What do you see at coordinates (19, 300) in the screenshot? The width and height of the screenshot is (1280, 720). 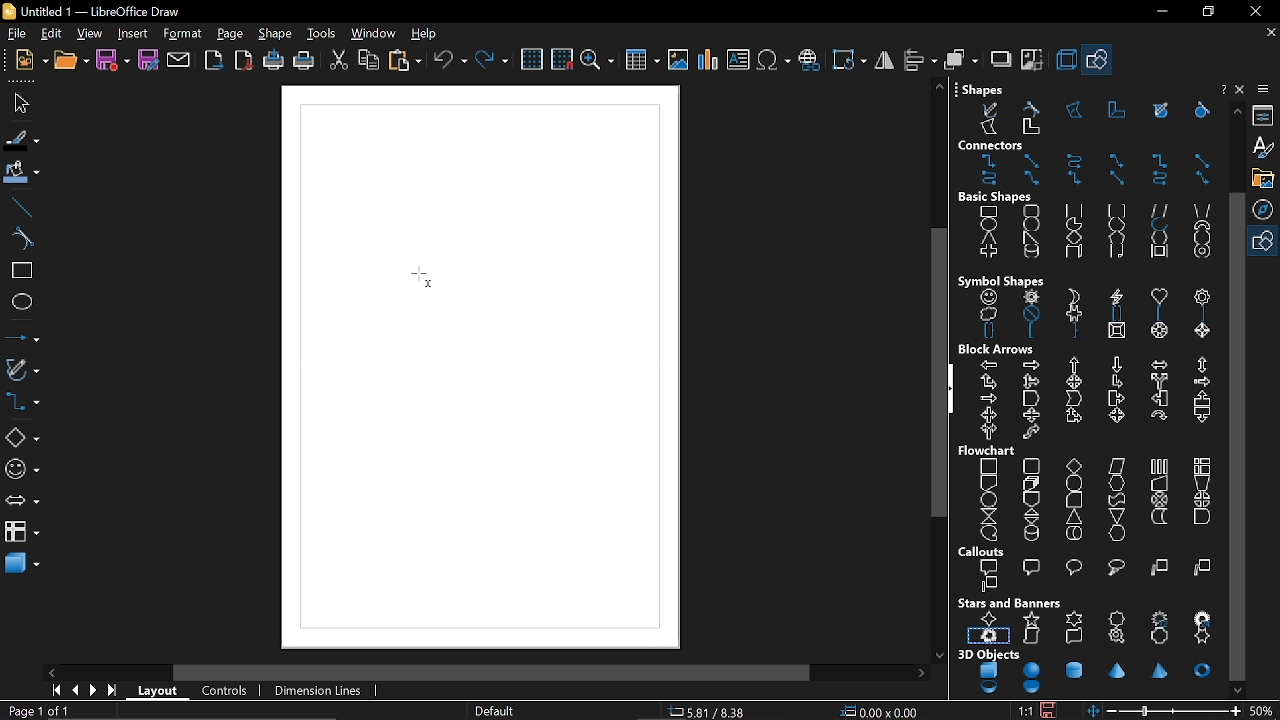 I see `ellipse` at bounding box center [19, 300].